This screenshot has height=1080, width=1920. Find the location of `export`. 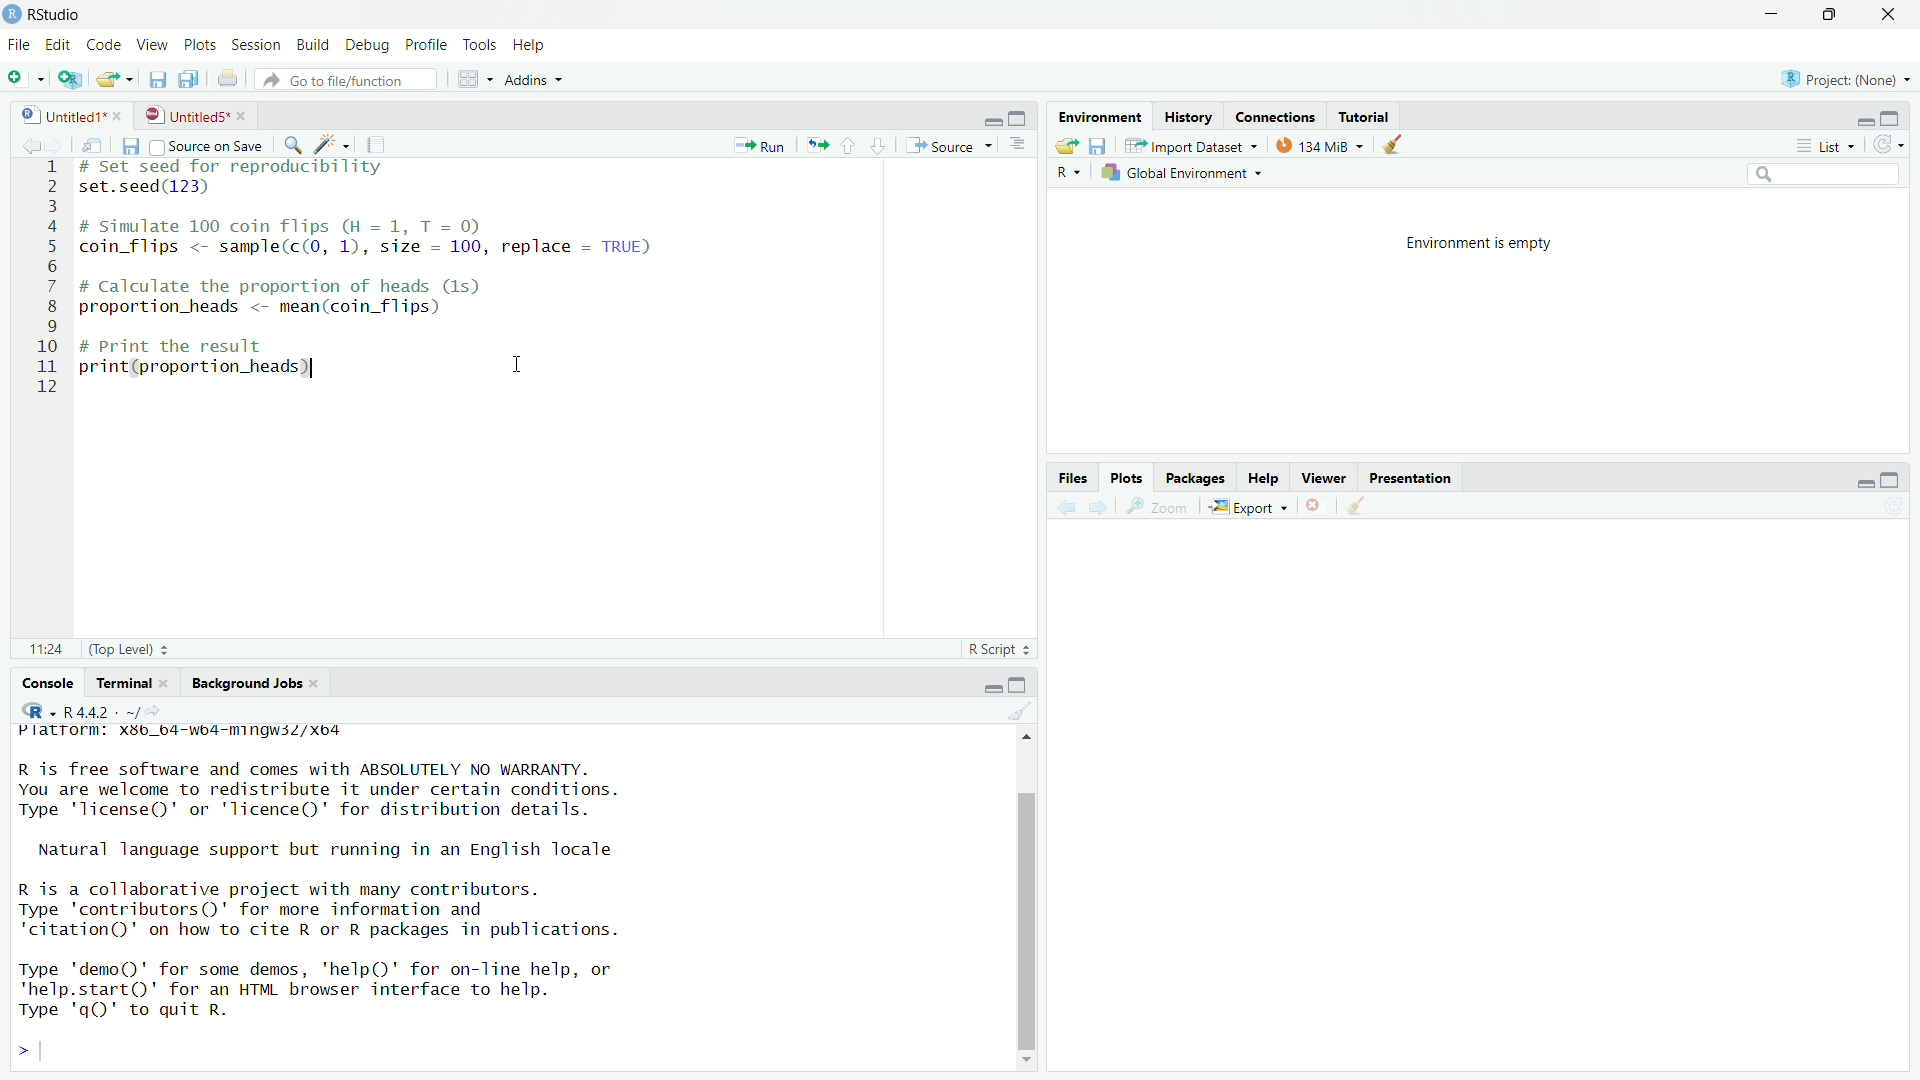

export is located at coordinates (1253, 506).